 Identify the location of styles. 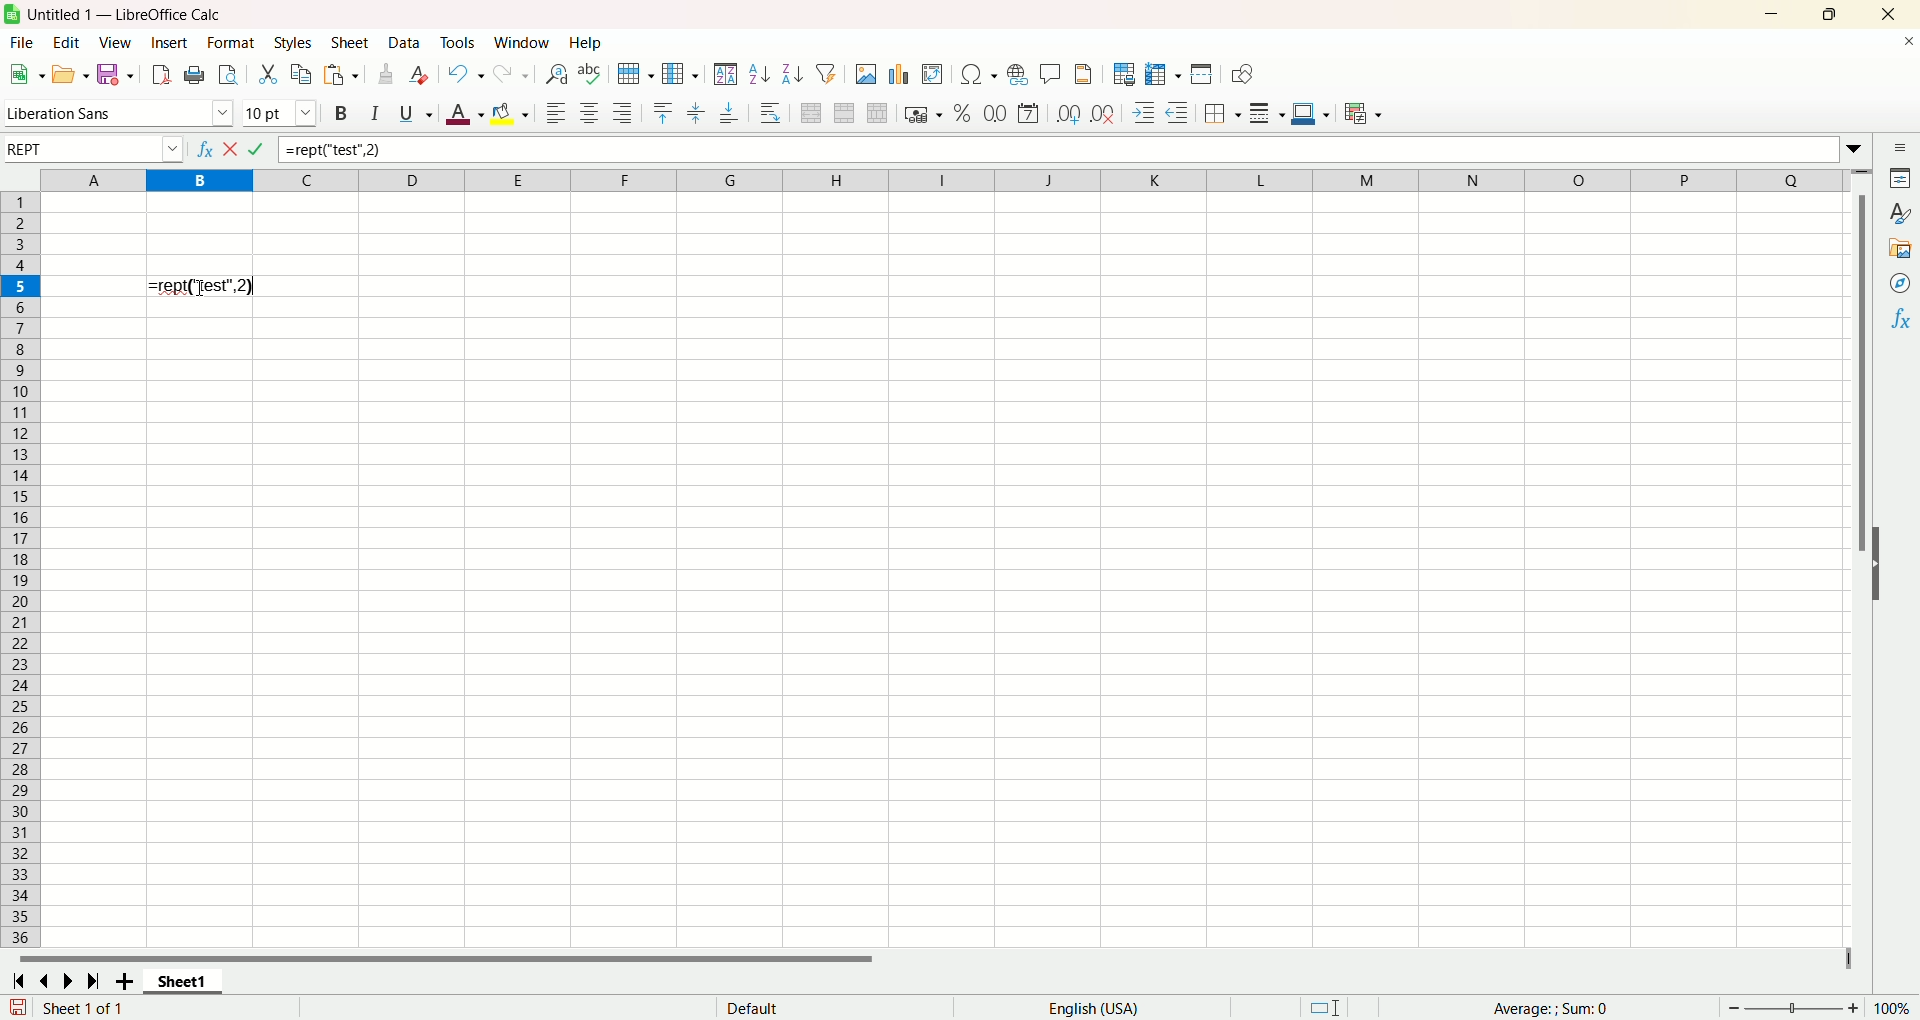
(293, 43).